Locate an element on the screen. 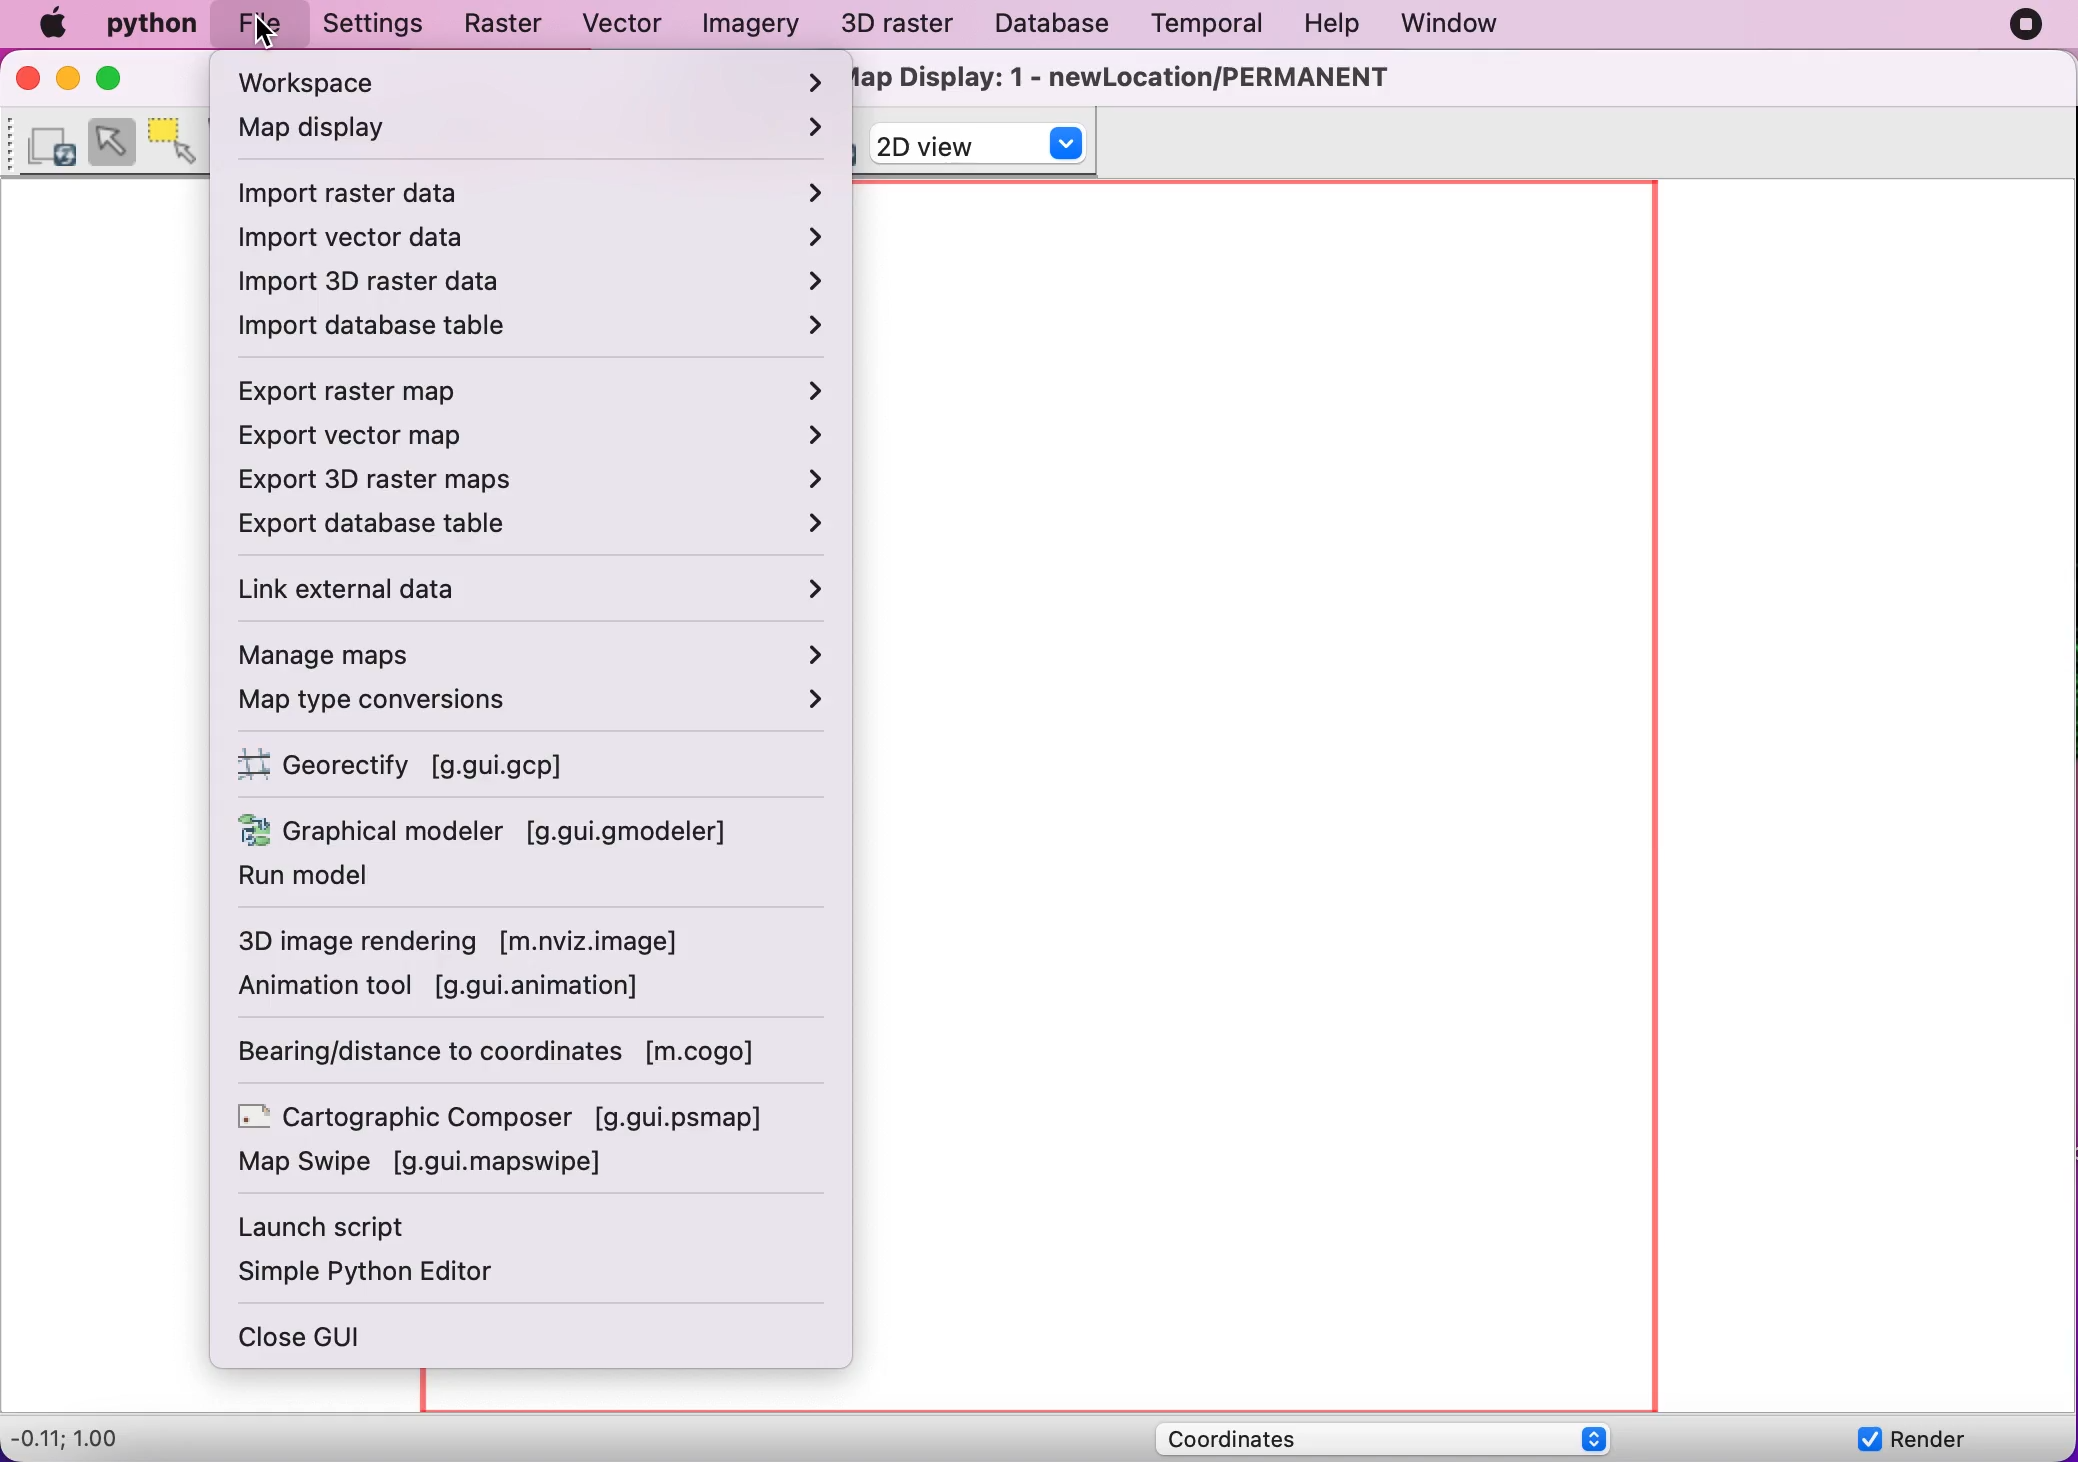  import vector data is located at coordinates (531, 240).